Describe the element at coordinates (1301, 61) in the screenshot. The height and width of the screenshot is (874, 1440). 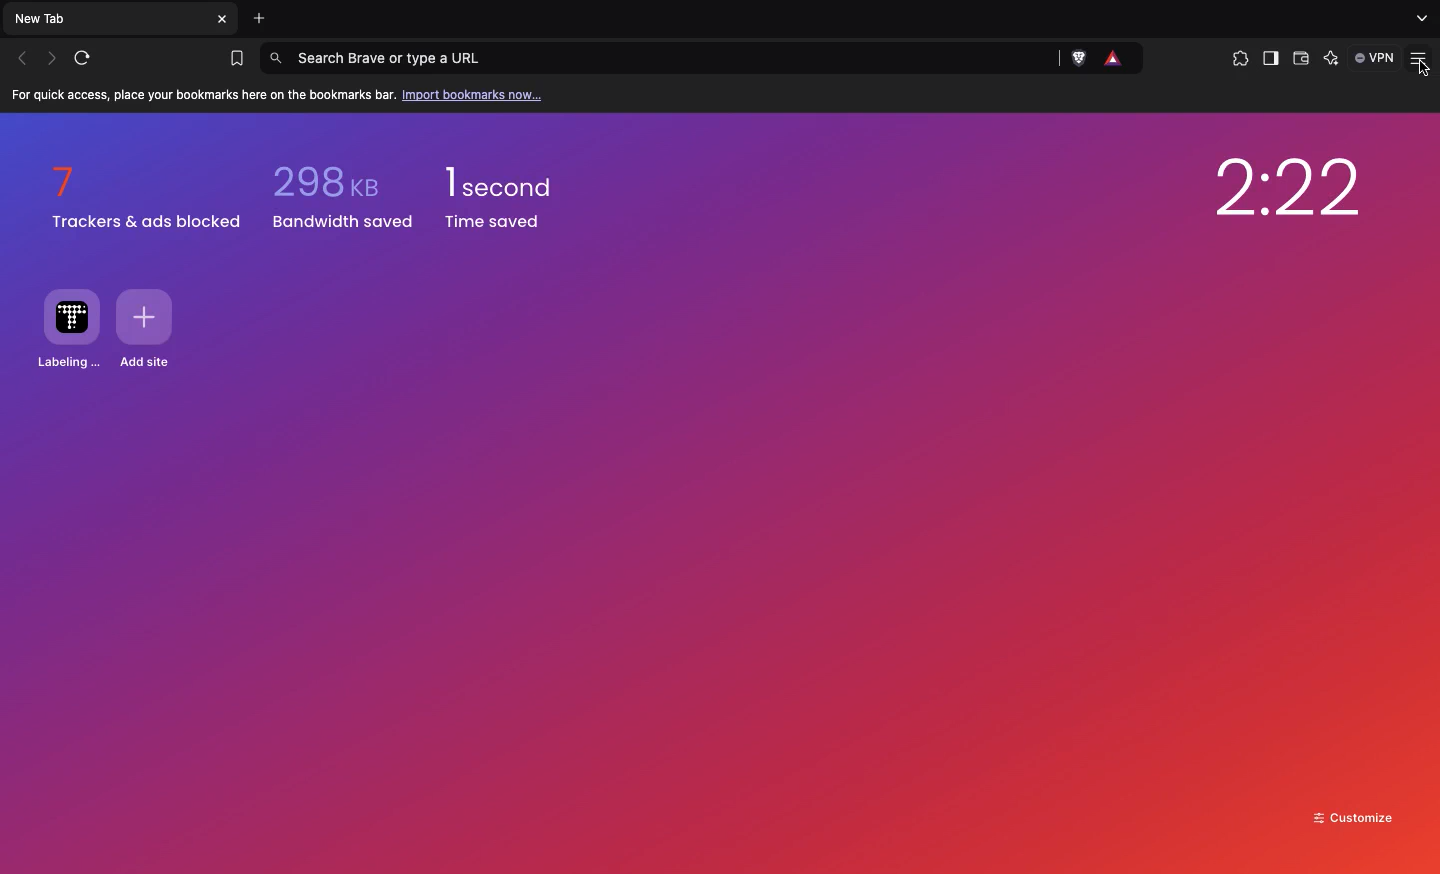
I see `Wallet` at that location.